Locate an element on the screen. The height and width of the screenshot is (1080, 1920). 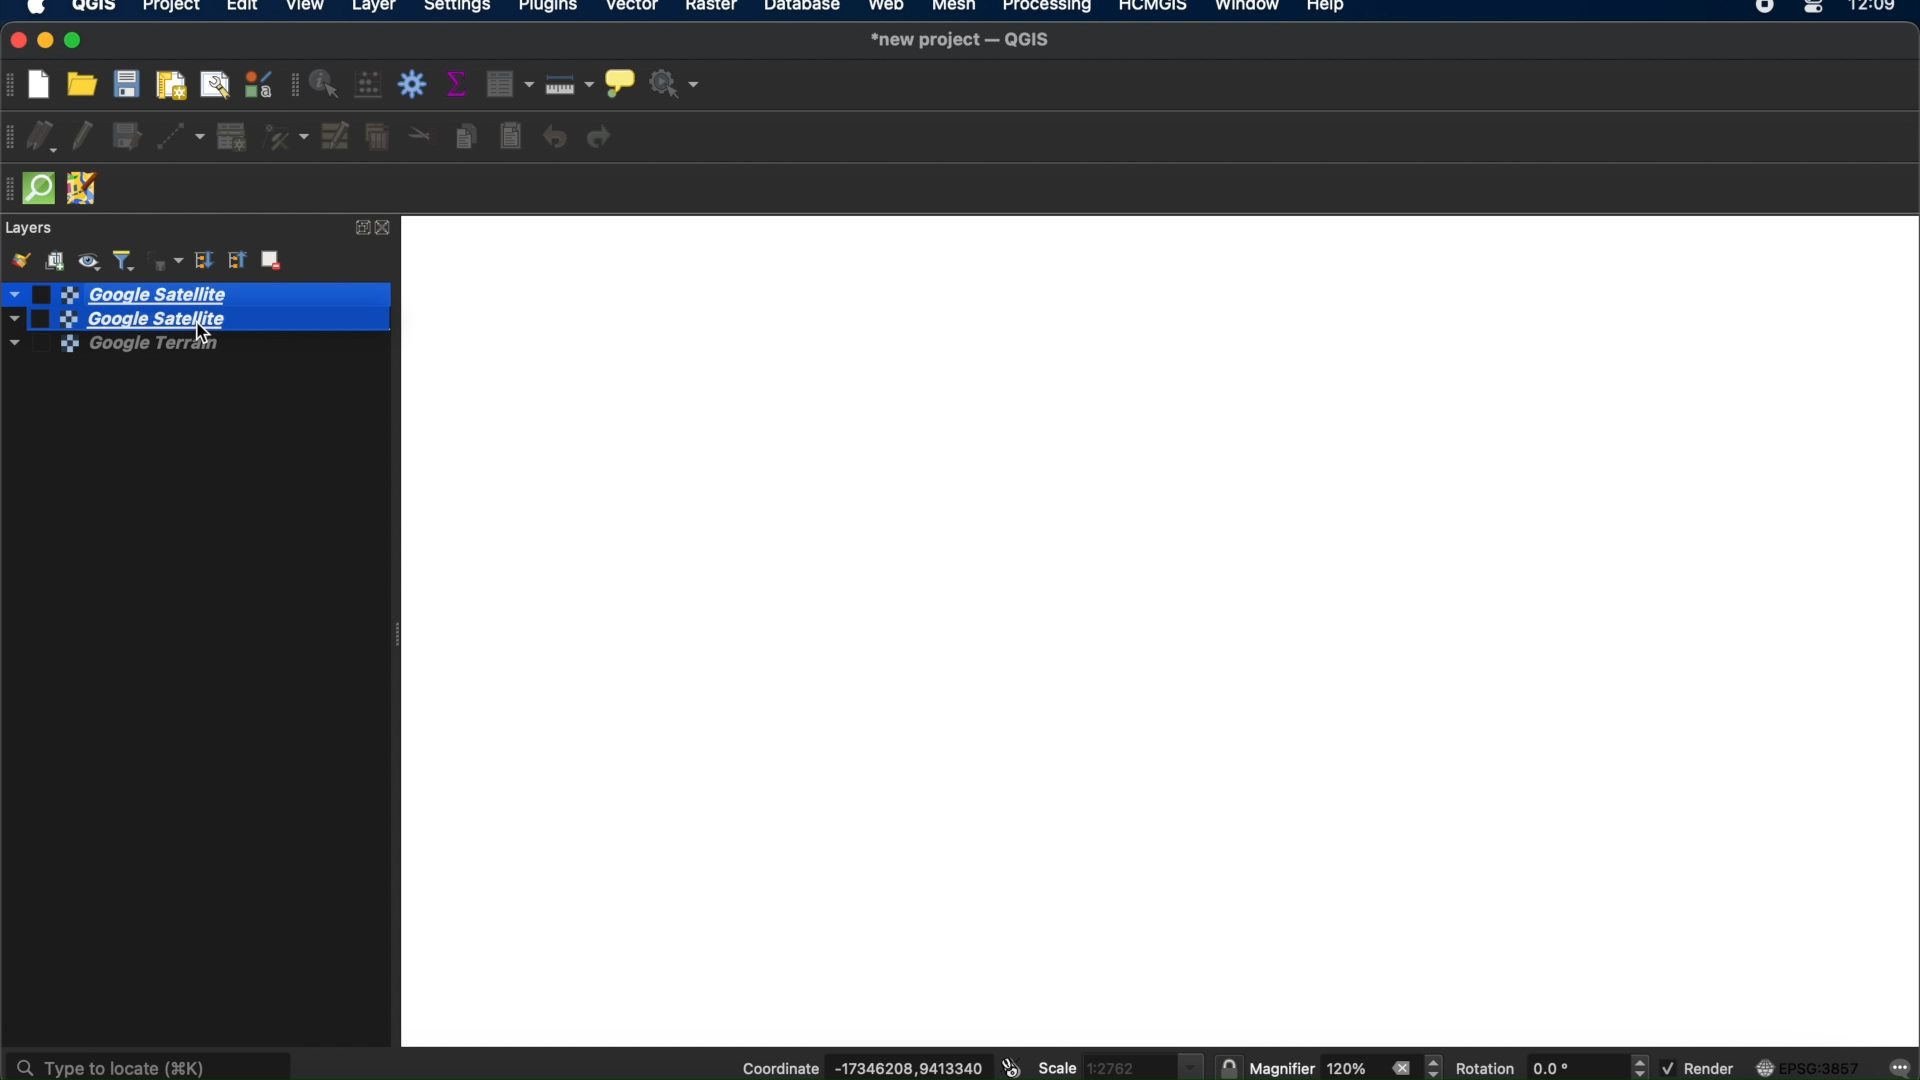
rotation is located at coordinates (1641, 1067).